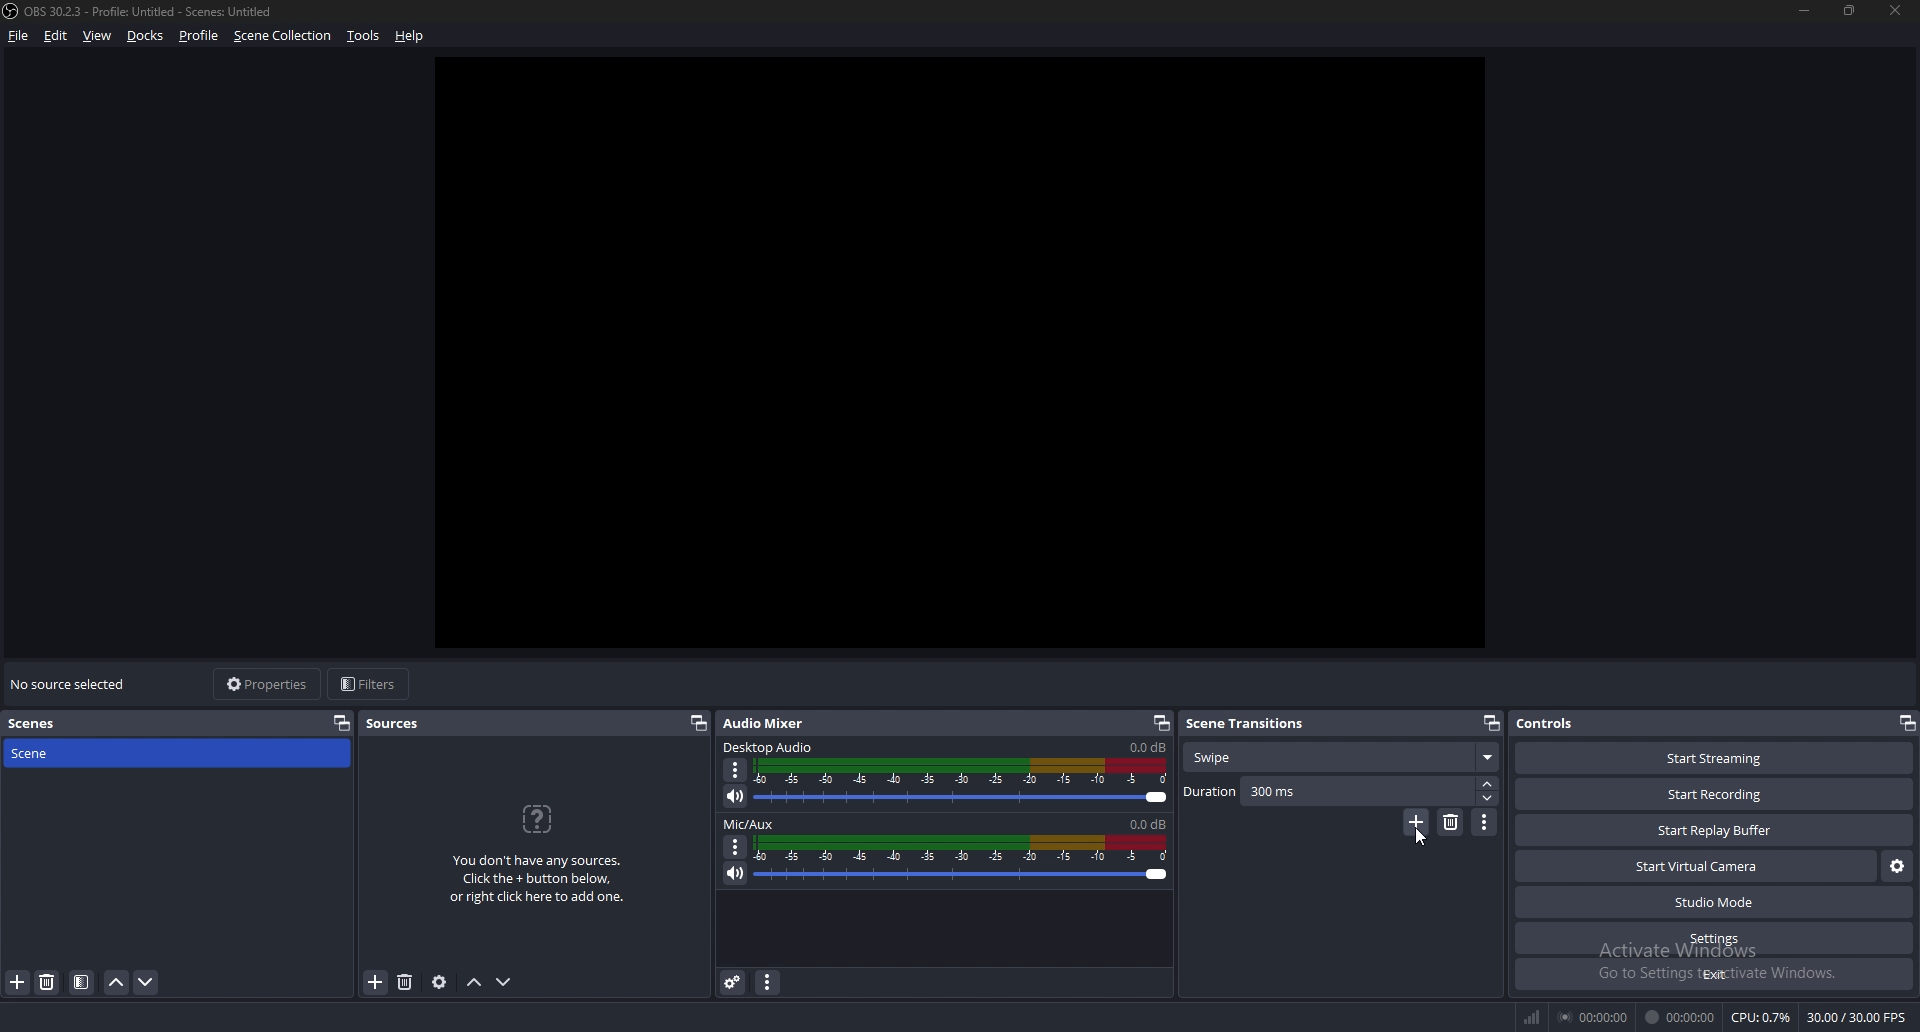 The width and height of the screenshot is (1920, 1032). What do you see at coordinates (963, 783) in the screenshot?
I see `volume adjust` at bounding box center [963, 783].